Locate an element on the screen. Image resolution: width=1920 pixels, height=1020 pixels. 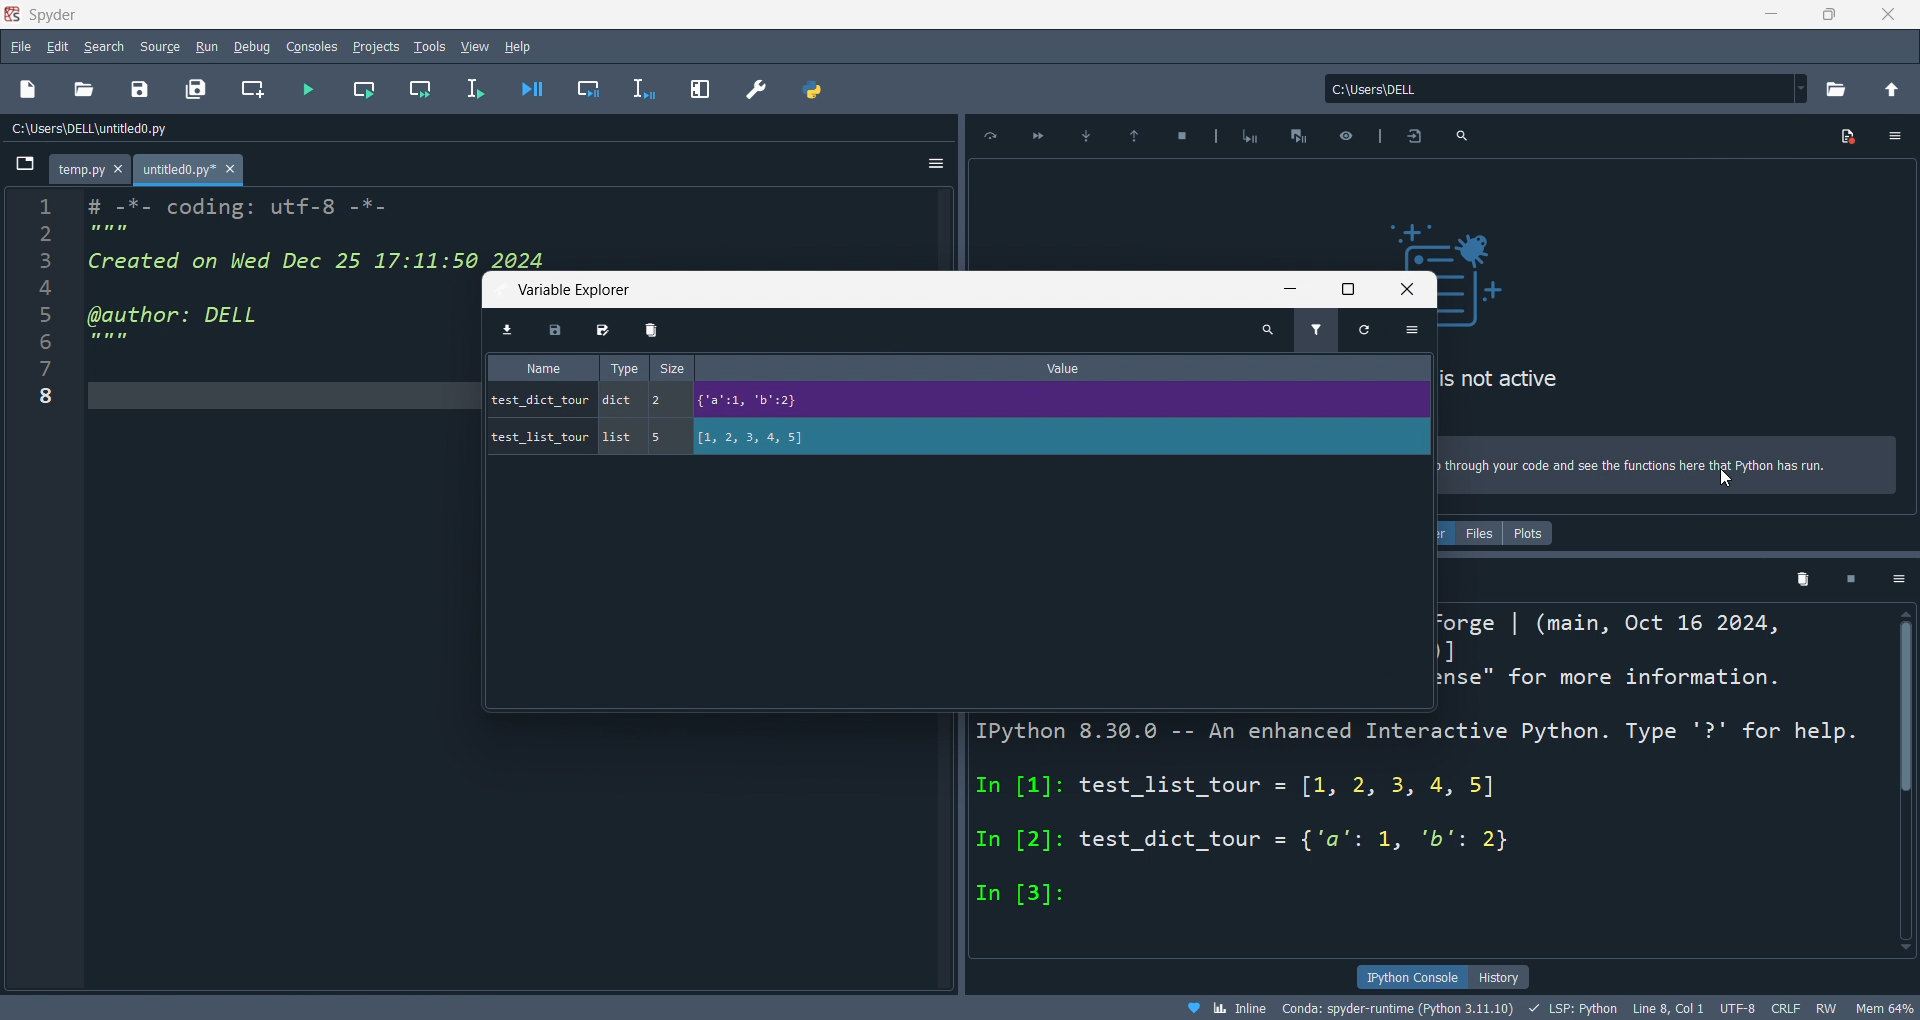
debug cell is located at coordinates (588, 90).